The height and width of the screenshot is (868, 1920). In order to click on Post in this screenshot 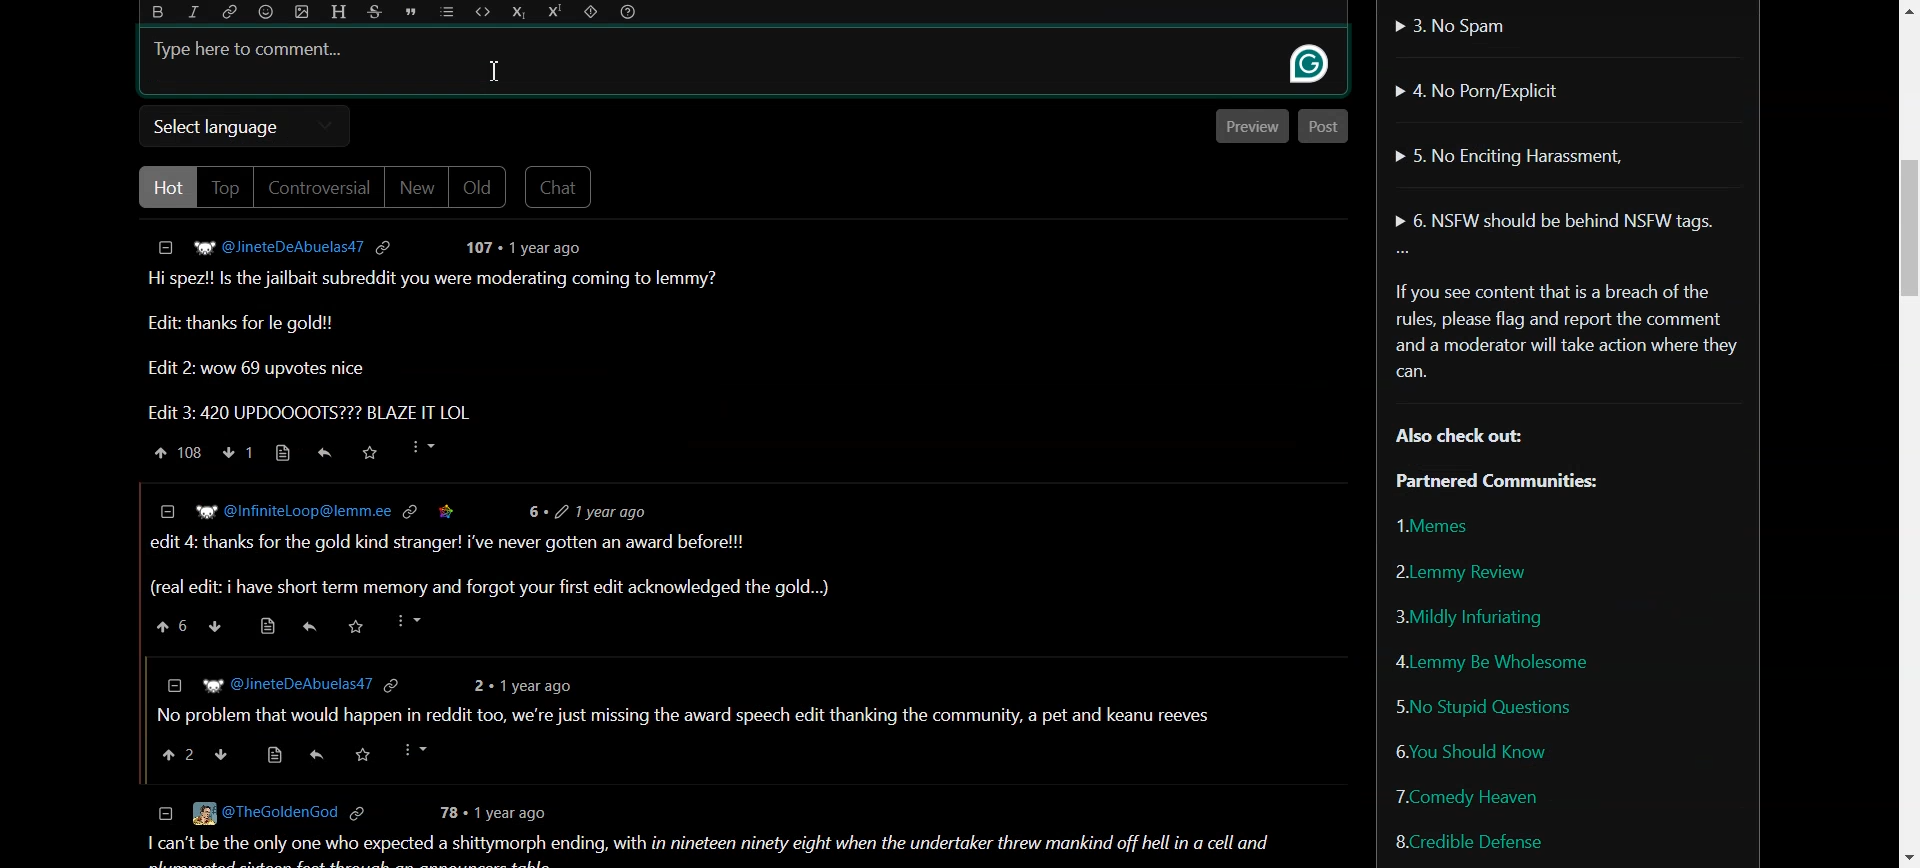, I will do `click(1325, 126)`.